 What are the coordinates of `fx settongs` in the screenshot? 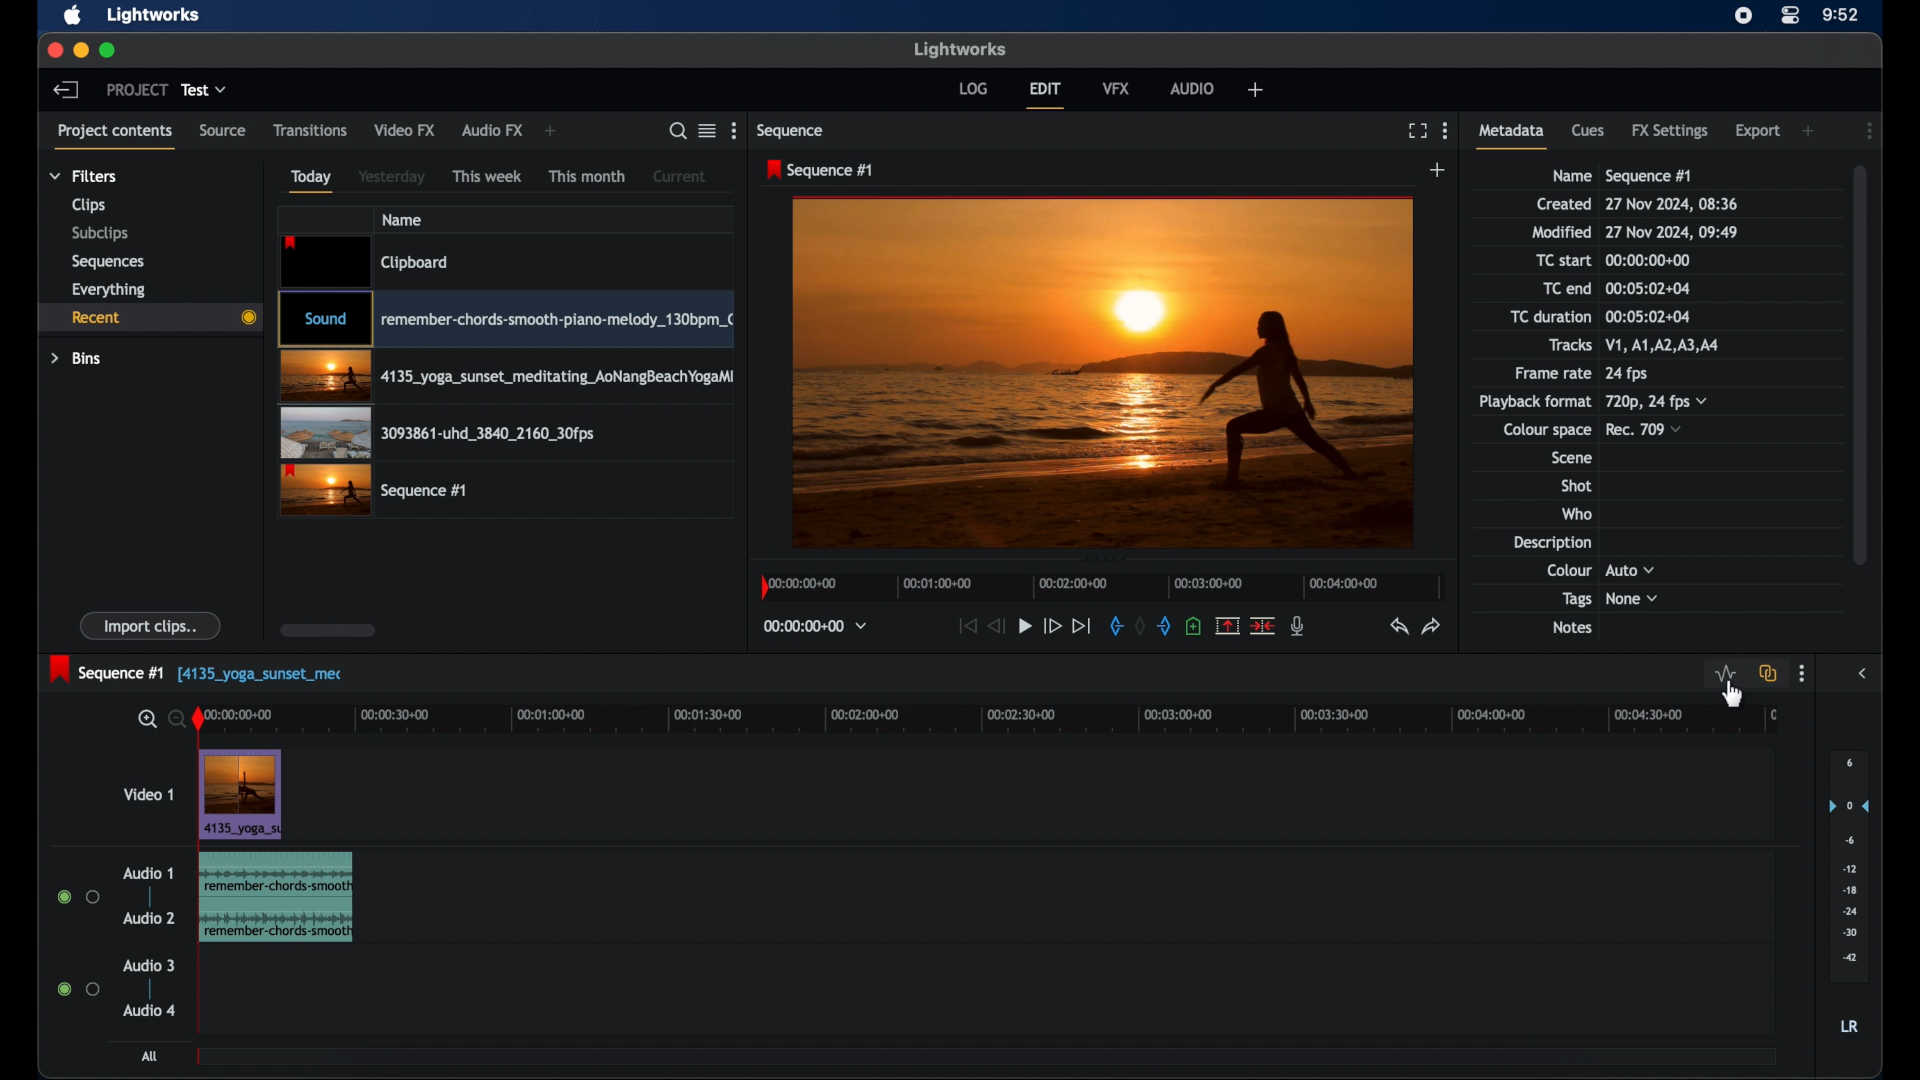 It's located at (1672, 131).